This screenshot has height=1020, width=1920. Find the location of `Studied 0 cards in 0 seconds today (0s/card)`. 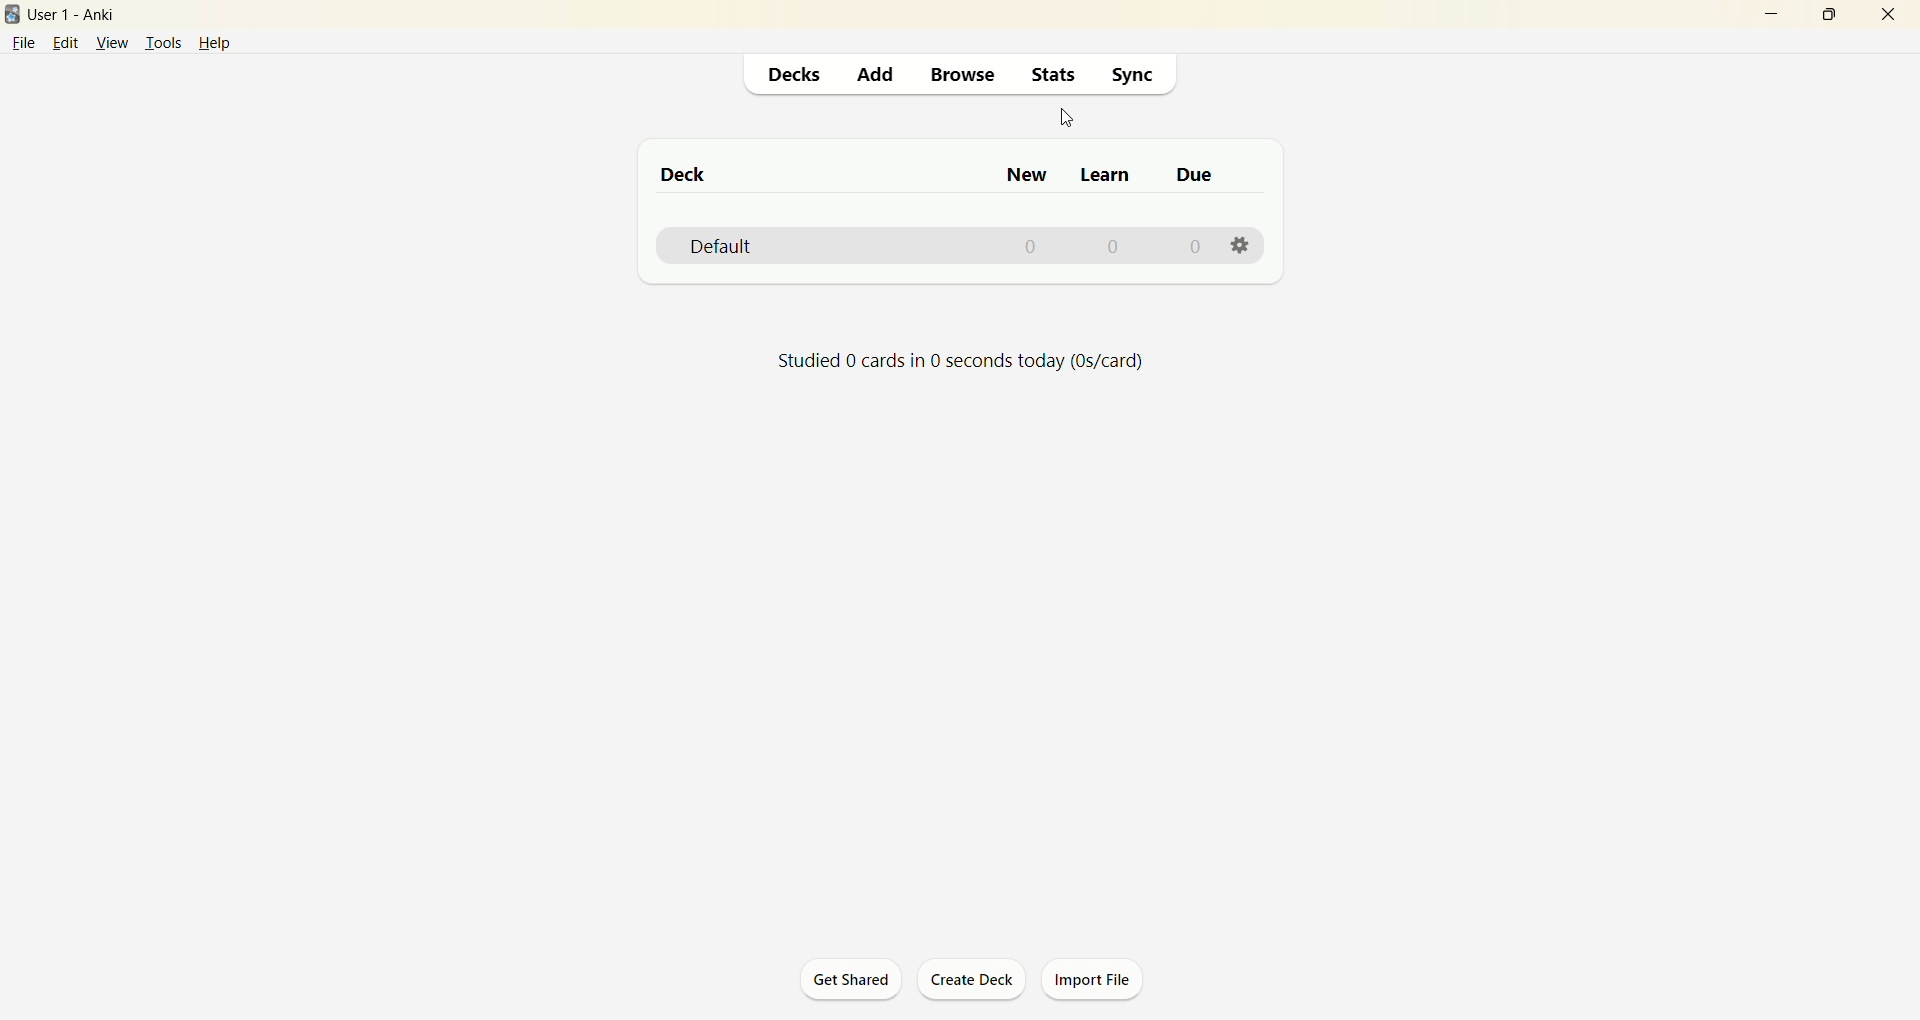

Studied 0 cards in 0 seconds today (0s/card) is located at coordinates (960, 363).